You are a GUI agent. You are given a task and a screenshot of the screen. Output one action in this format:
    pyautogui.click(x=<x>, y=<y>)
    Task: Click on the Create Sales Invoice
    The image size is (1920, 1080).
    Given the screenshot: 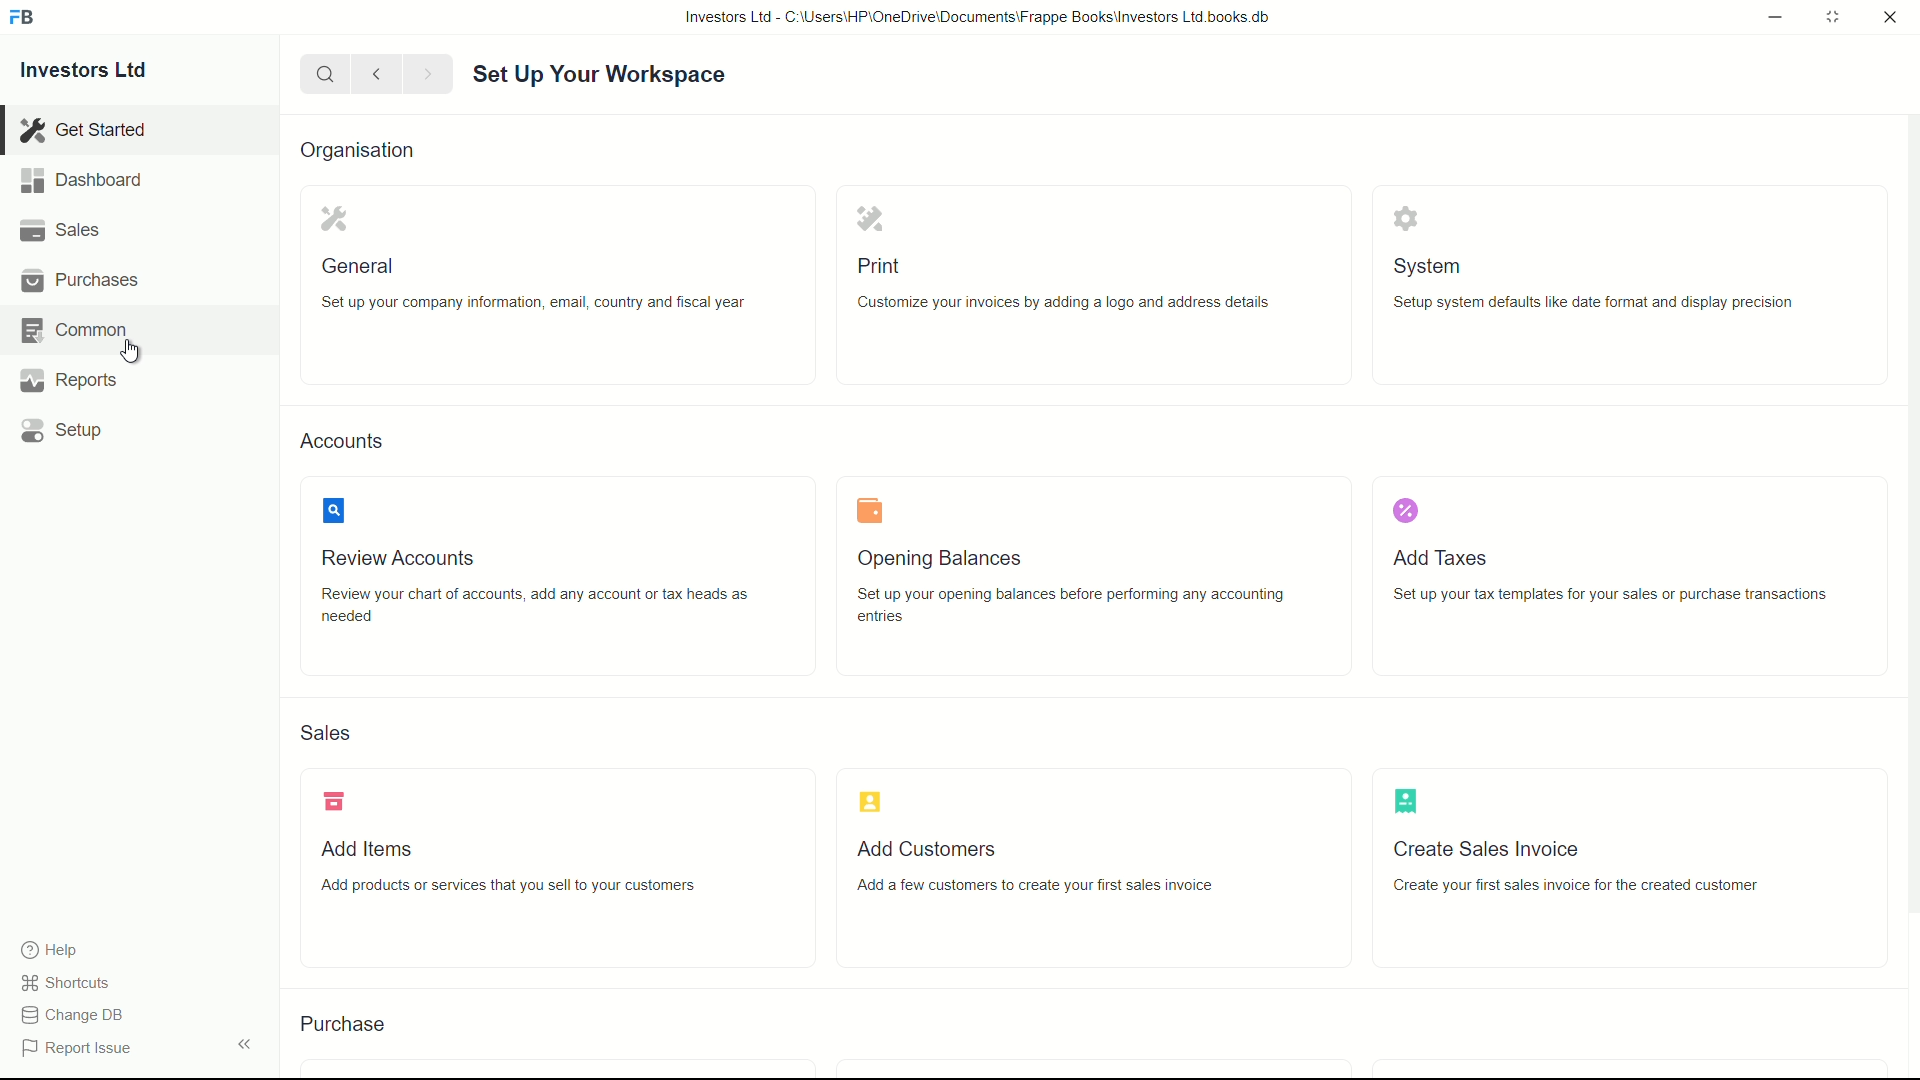 What is the action you would take?
    pyautogui.click(x=1493, y=847)
    